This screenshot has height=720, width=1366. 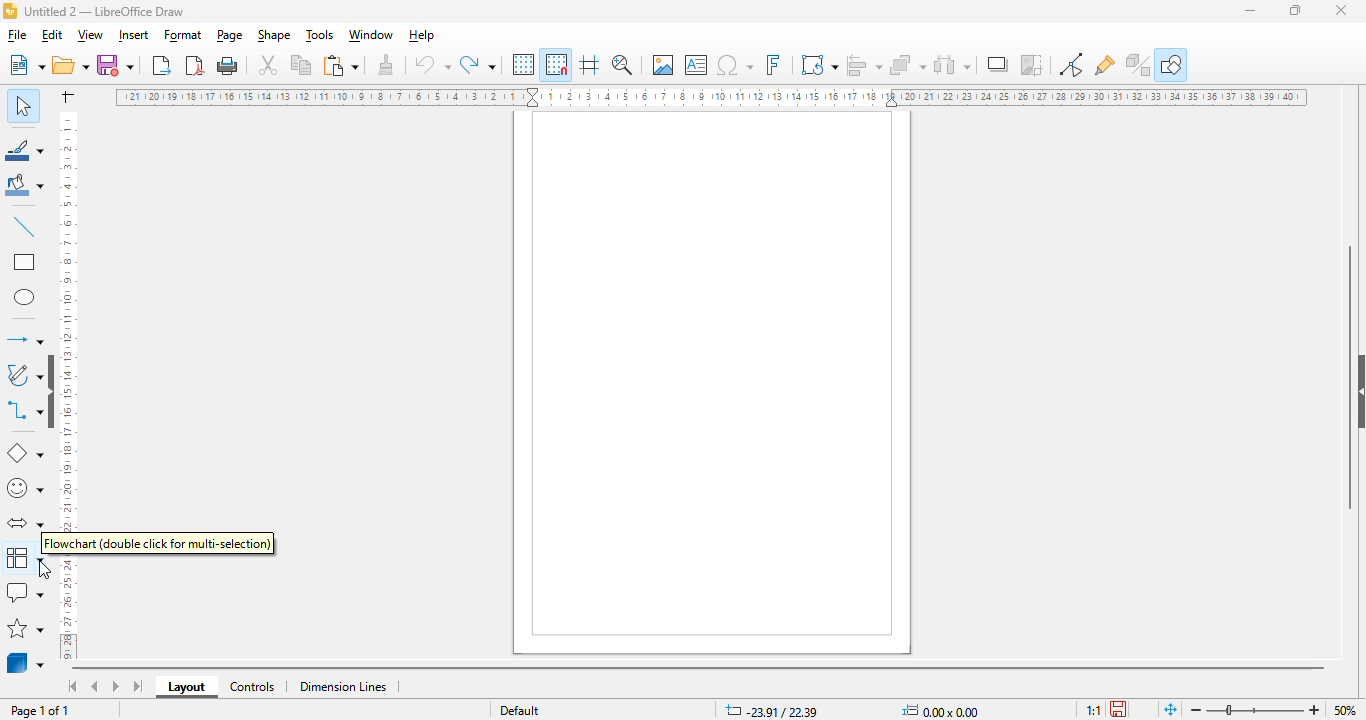 What do you see at coordinates (275, 36) in the screenshot?
I see `shape` at bounding box center [275, 36].